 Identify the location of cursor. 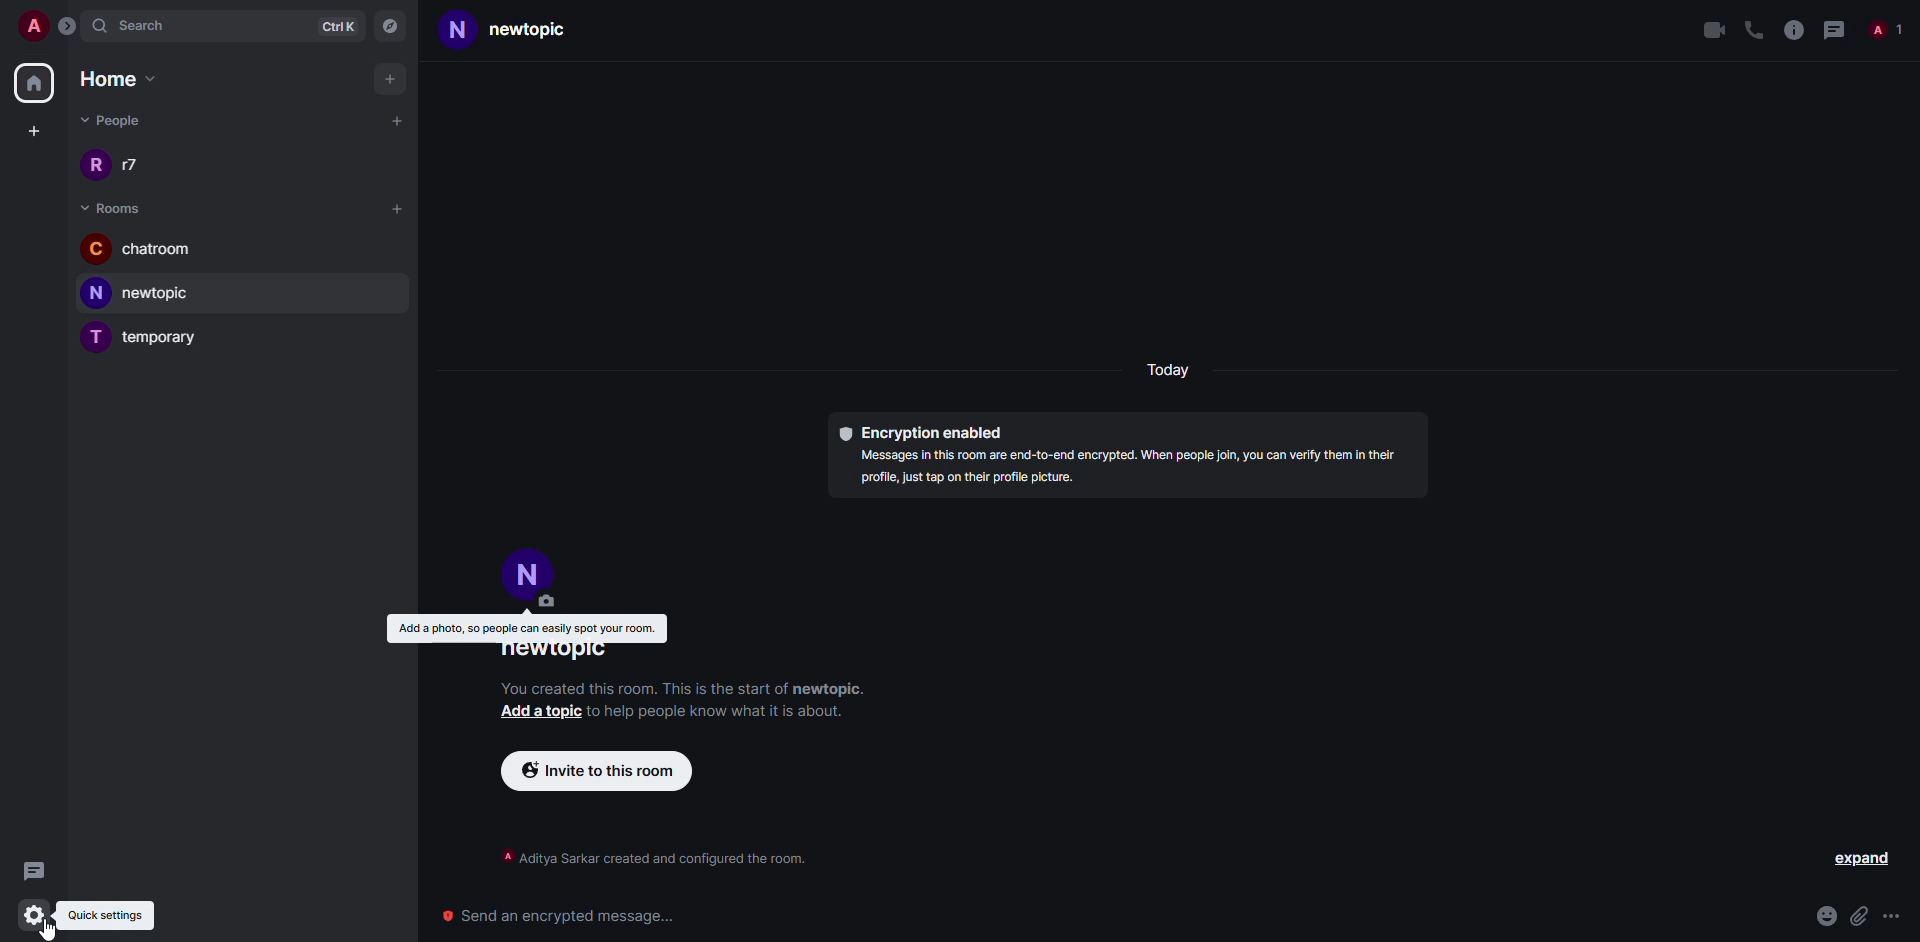
(47, 929).